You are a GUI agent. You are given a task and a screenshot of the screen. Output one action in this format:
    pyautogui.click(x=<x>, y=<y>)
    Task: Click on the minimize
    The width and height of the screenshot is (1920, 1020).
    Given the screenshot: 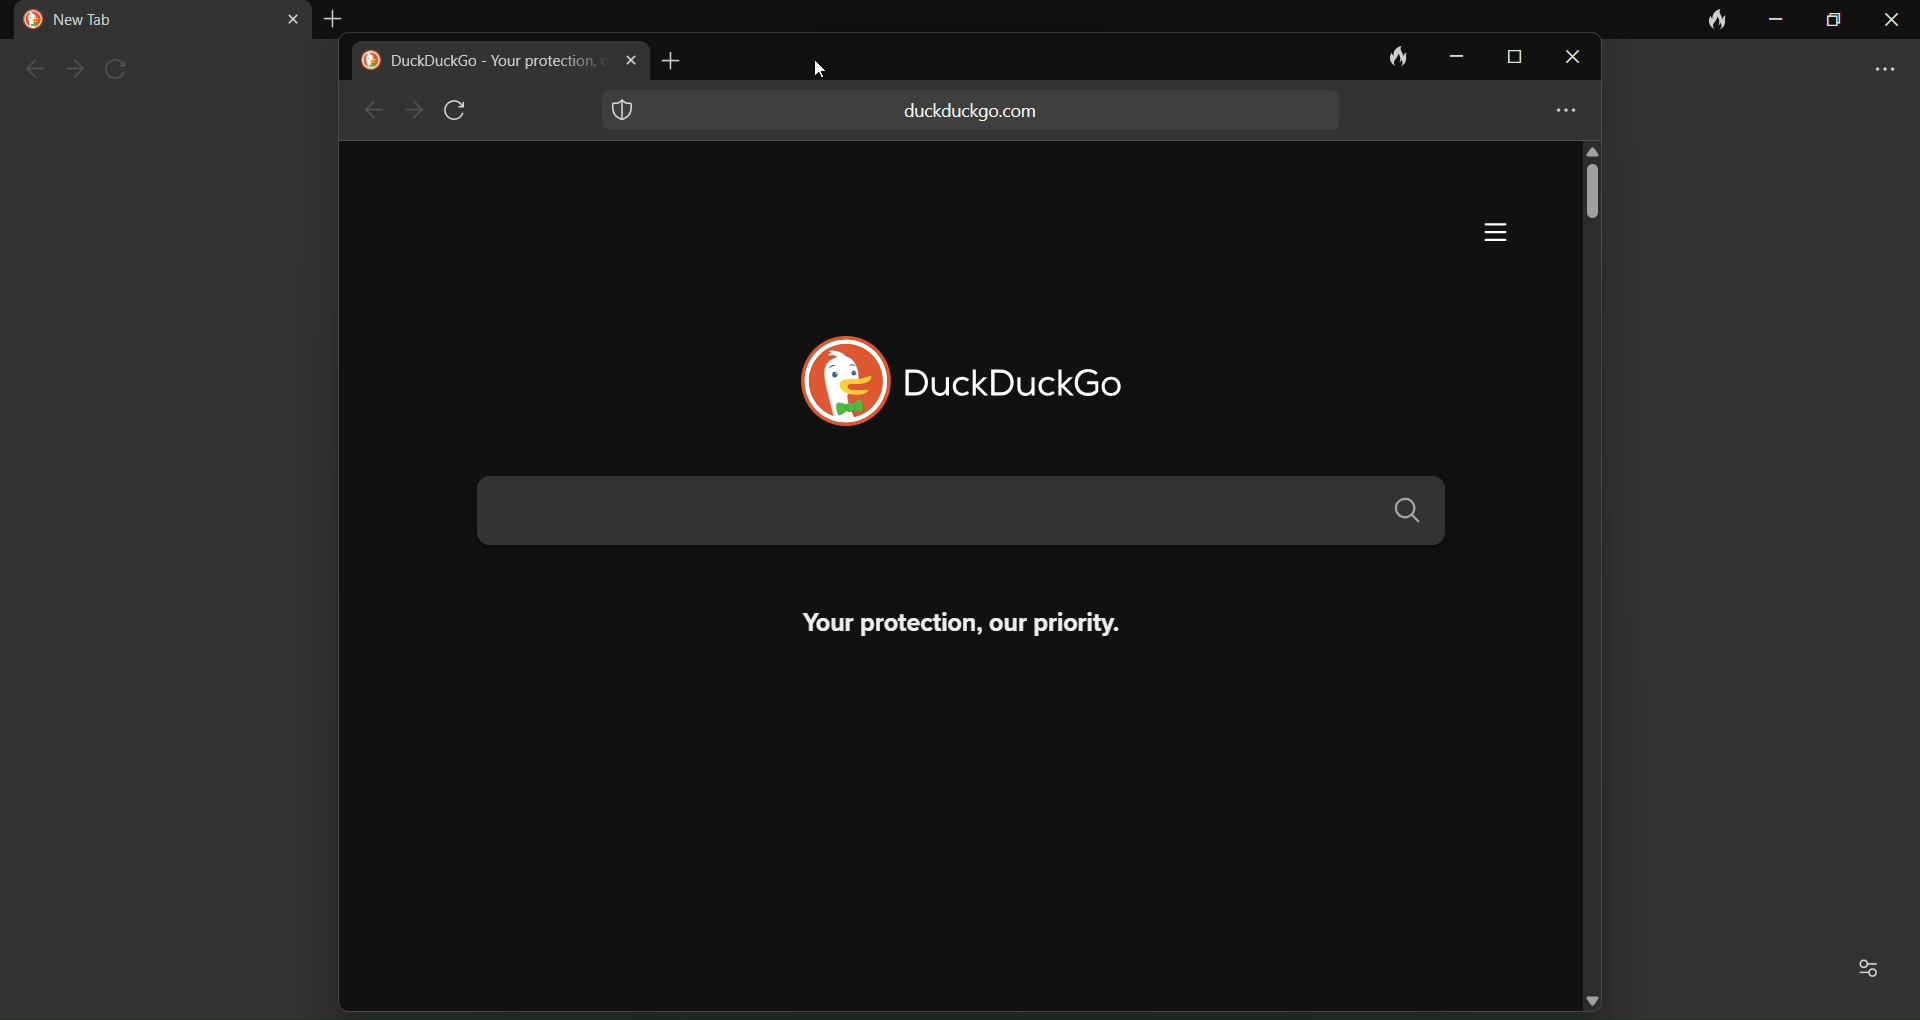 What is the action you would take?
    pyautogui.click(x=1450, y=57)
    